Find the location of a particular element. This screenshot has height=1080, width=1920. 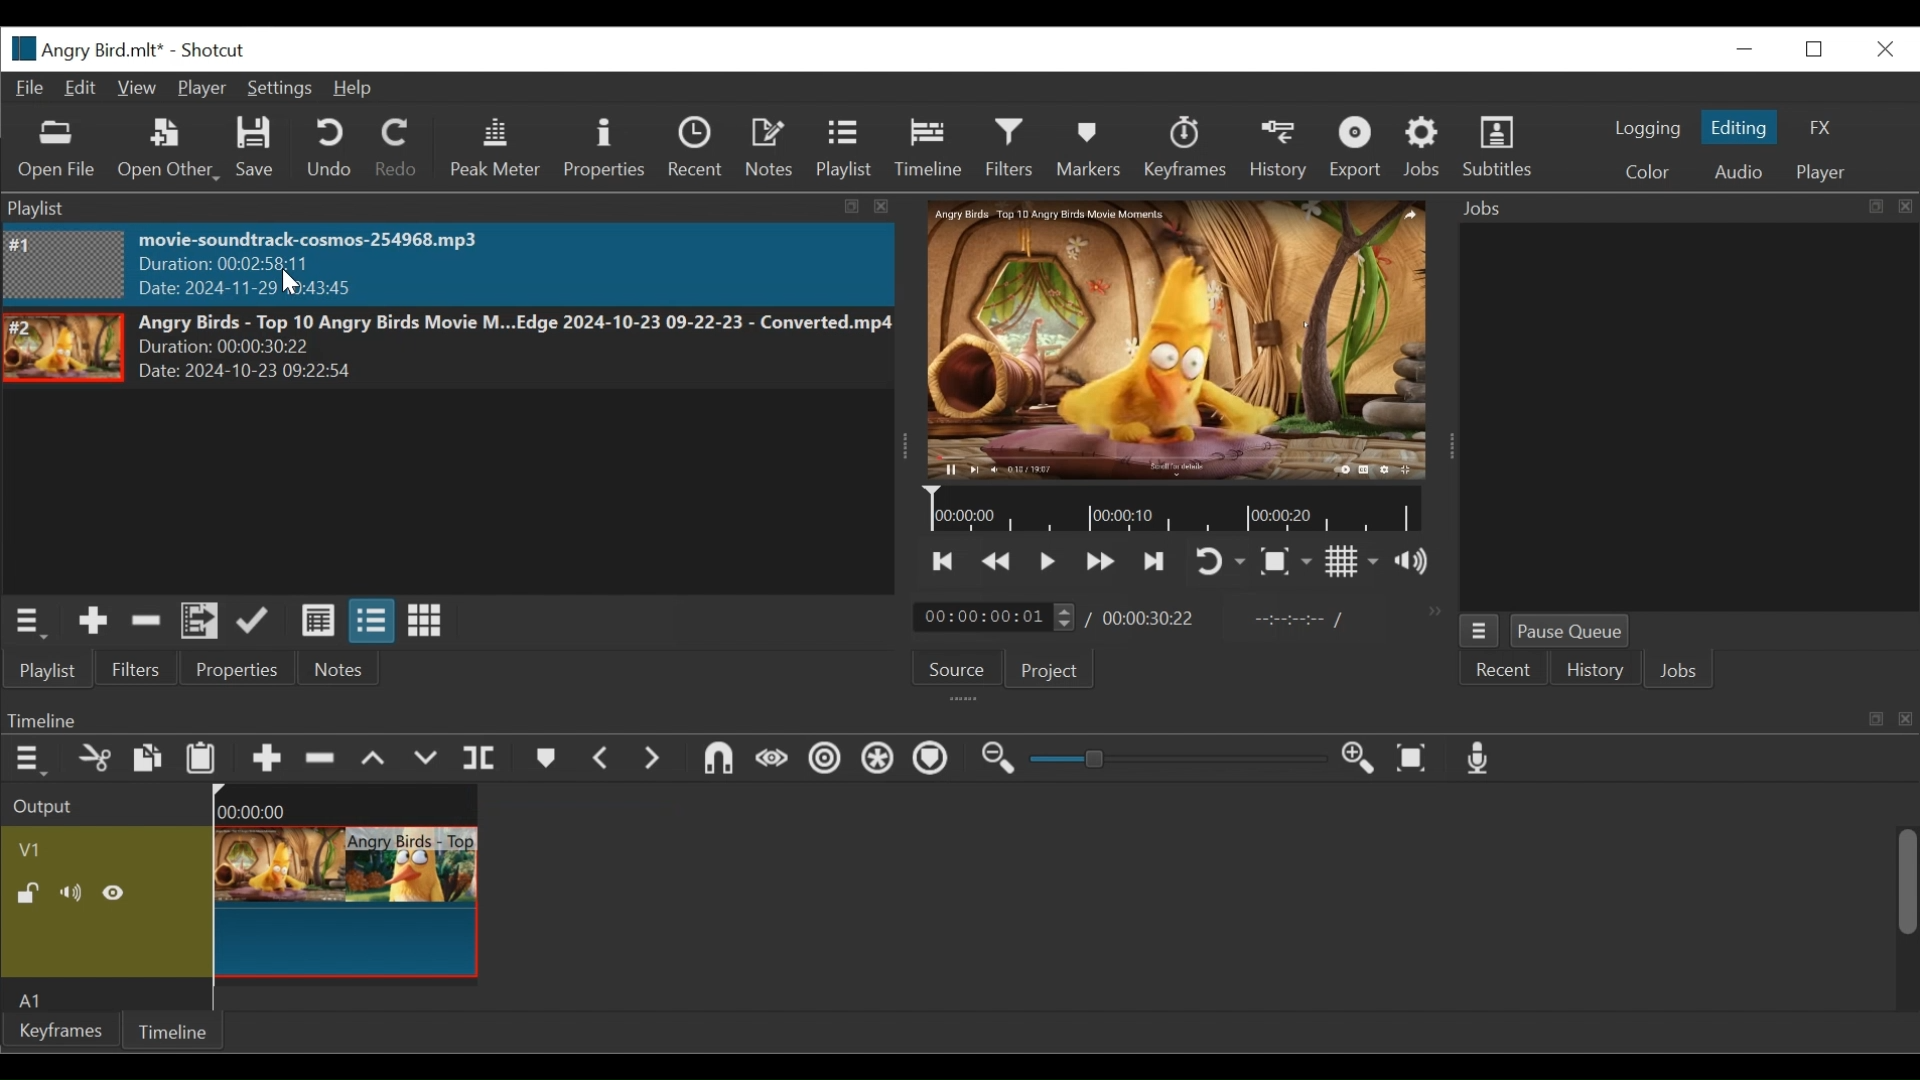

Undo is located at coordinates (331, 148).